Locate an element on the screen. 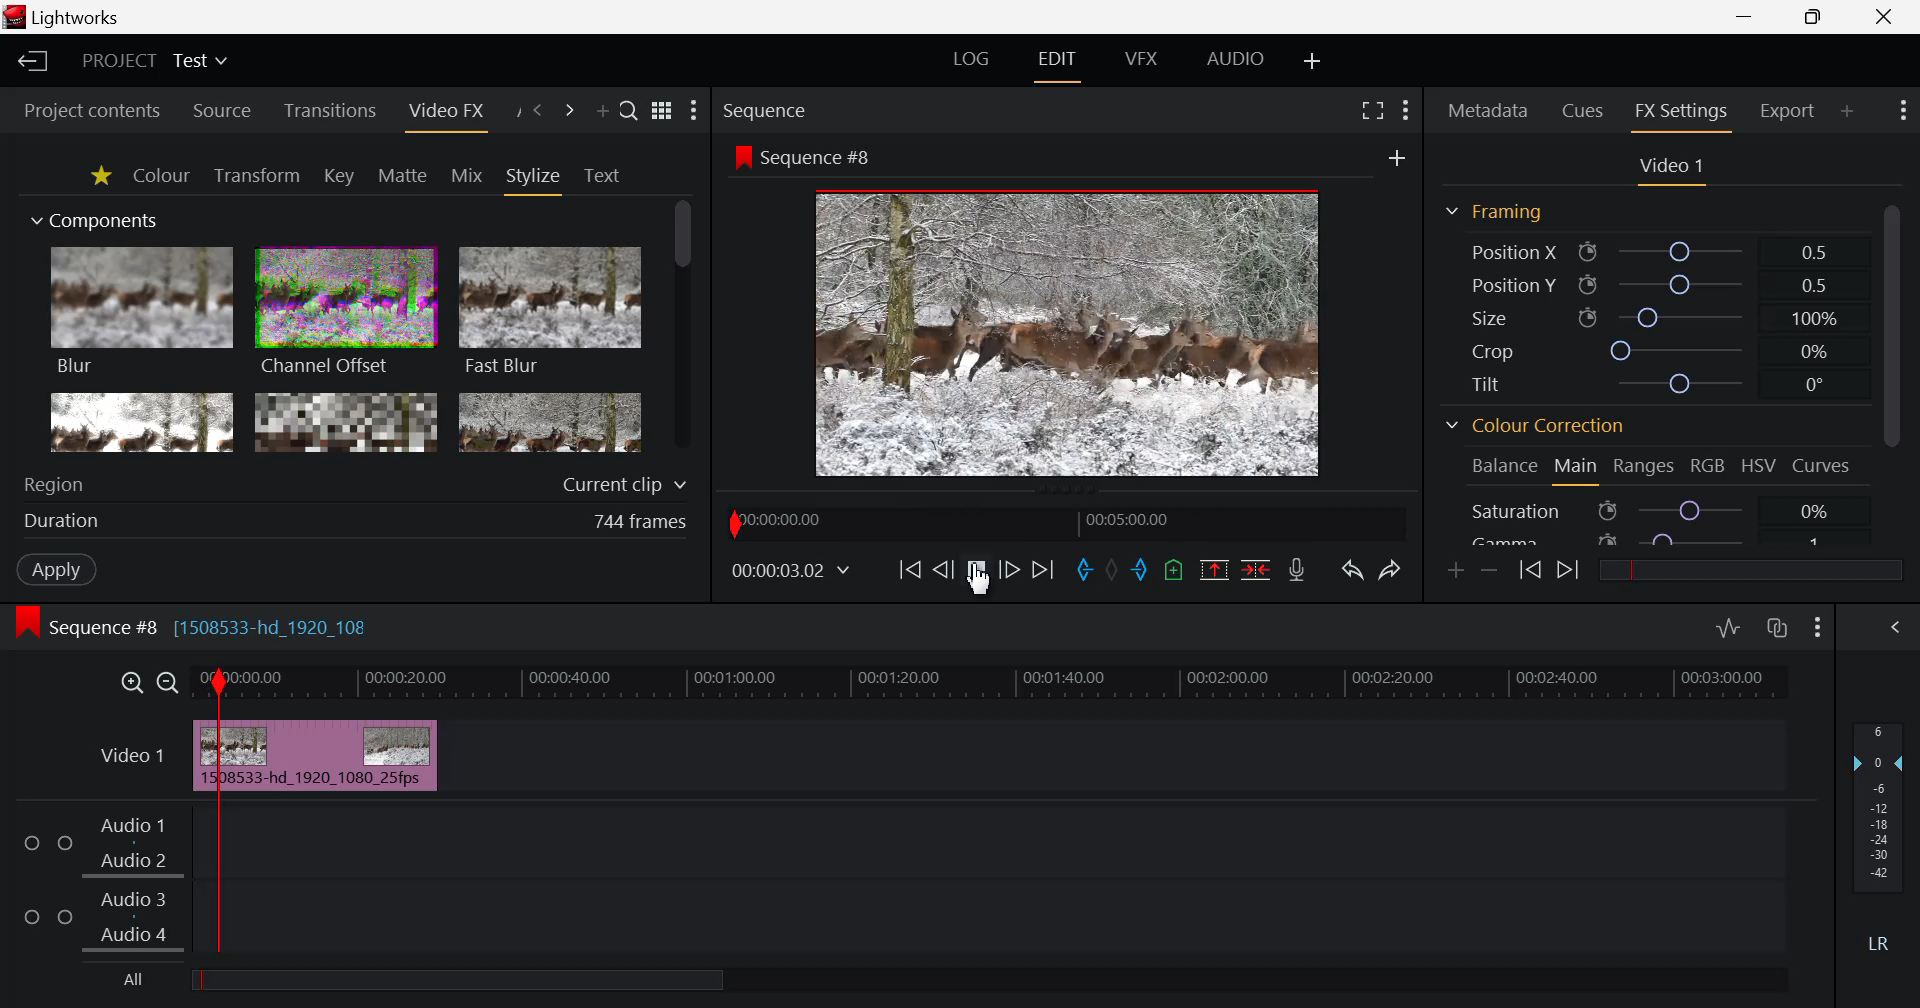  Timeline Track is located at coordinates (995, 685).